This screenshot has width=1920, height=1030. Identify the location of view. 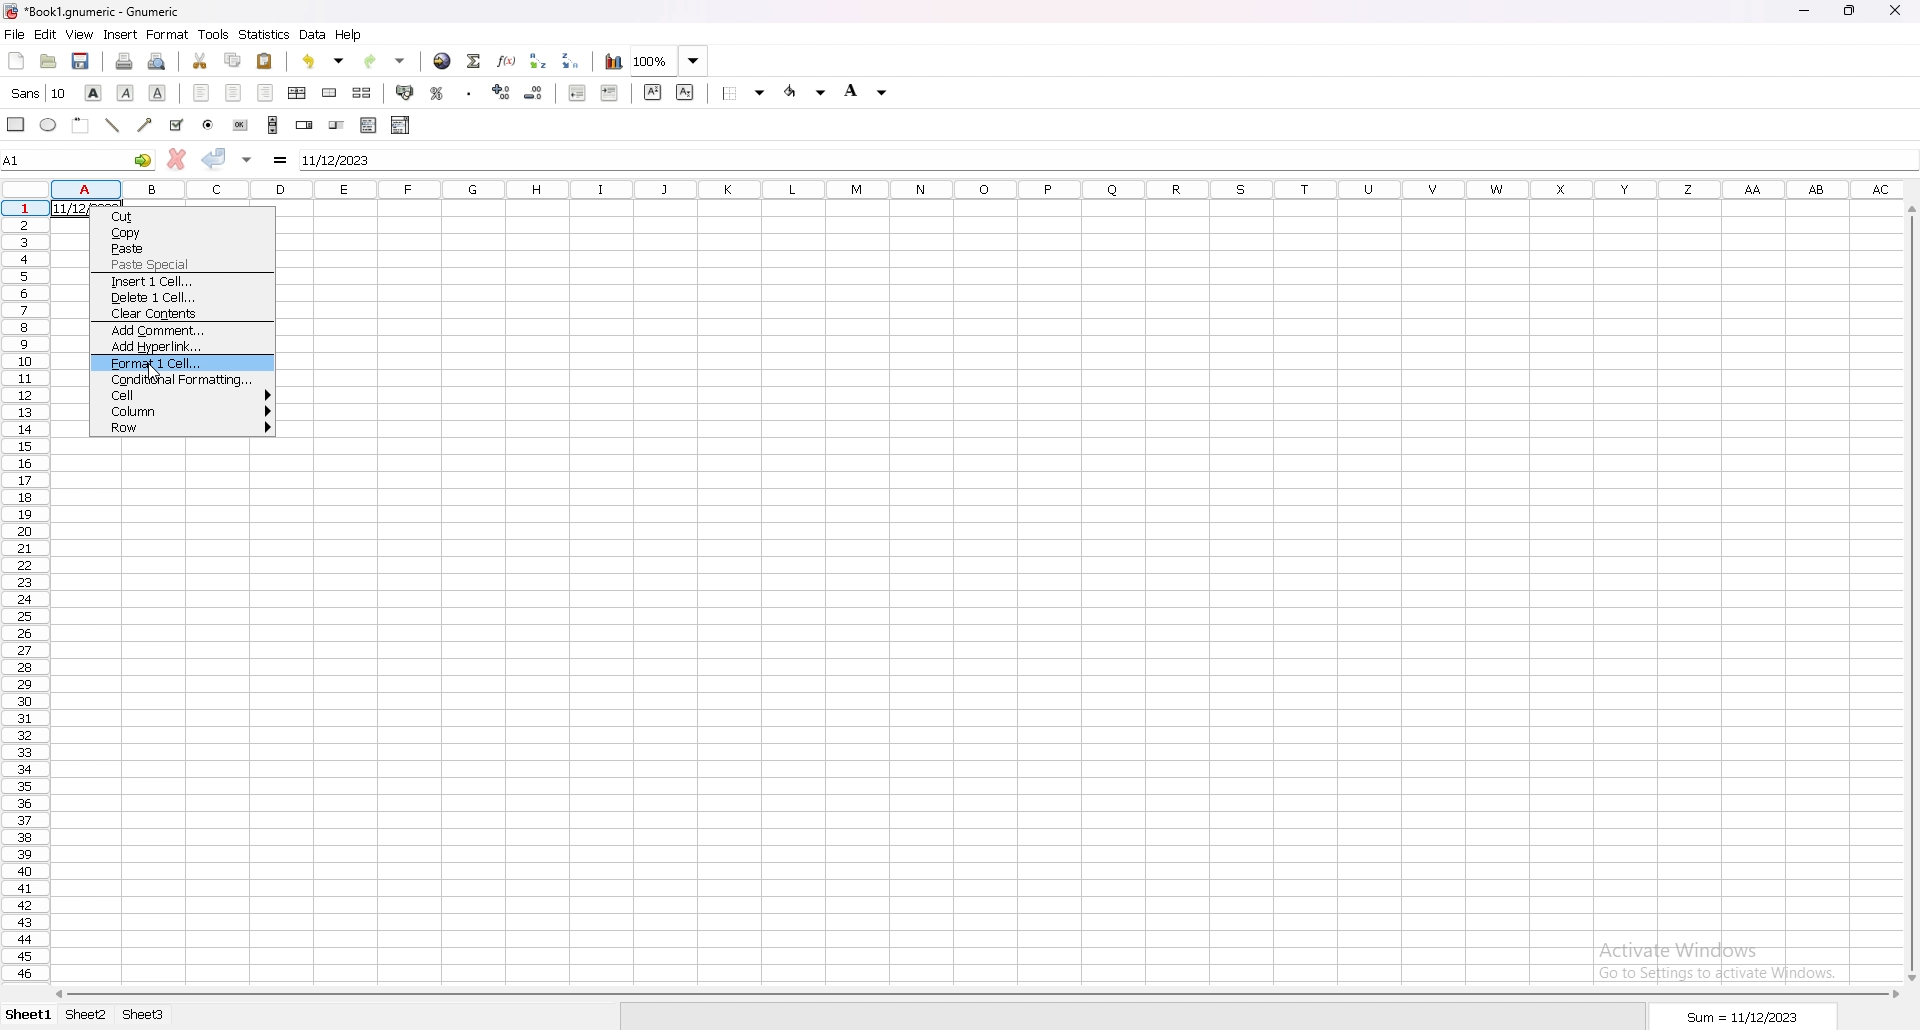
(78, 35).